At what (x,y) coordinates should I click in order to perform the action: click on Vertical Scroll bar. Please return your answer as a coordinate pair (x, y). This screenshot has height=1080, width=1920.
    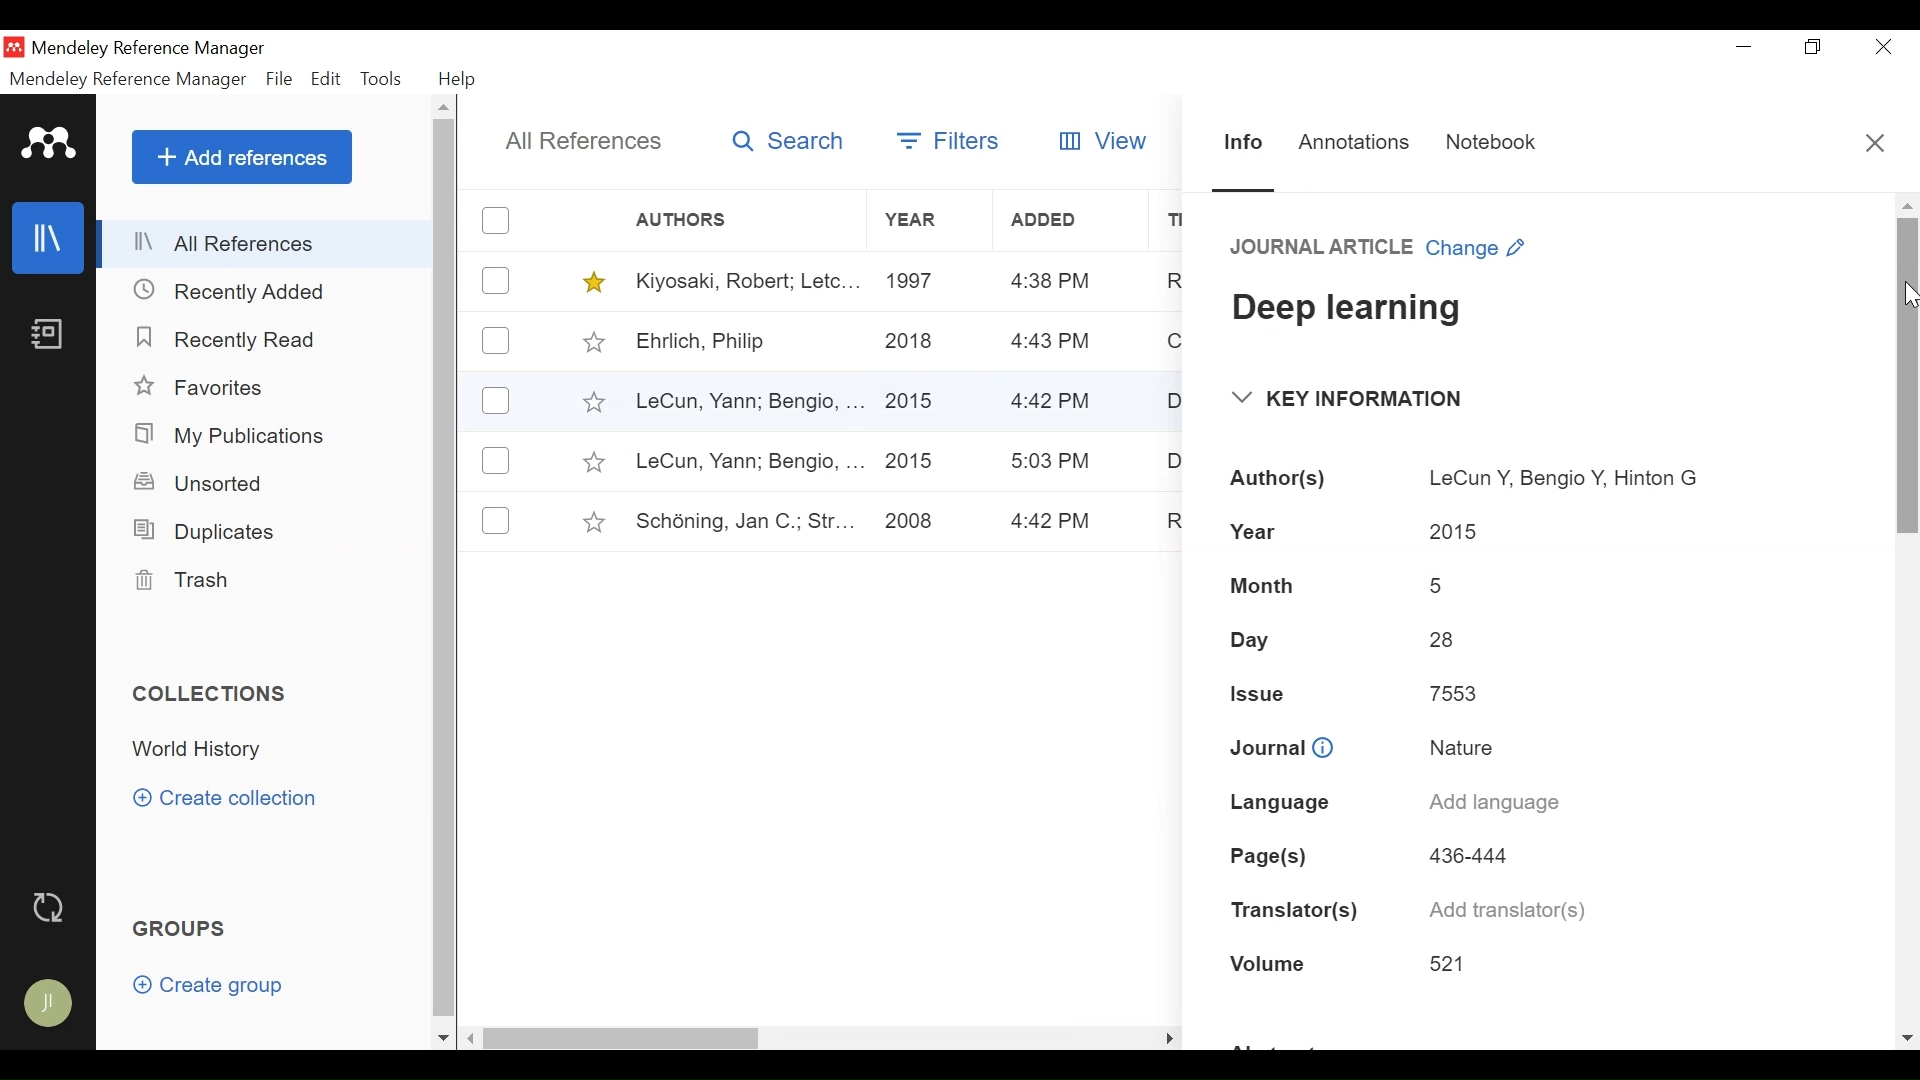
    Looking at the image, I should click on (448, 572).